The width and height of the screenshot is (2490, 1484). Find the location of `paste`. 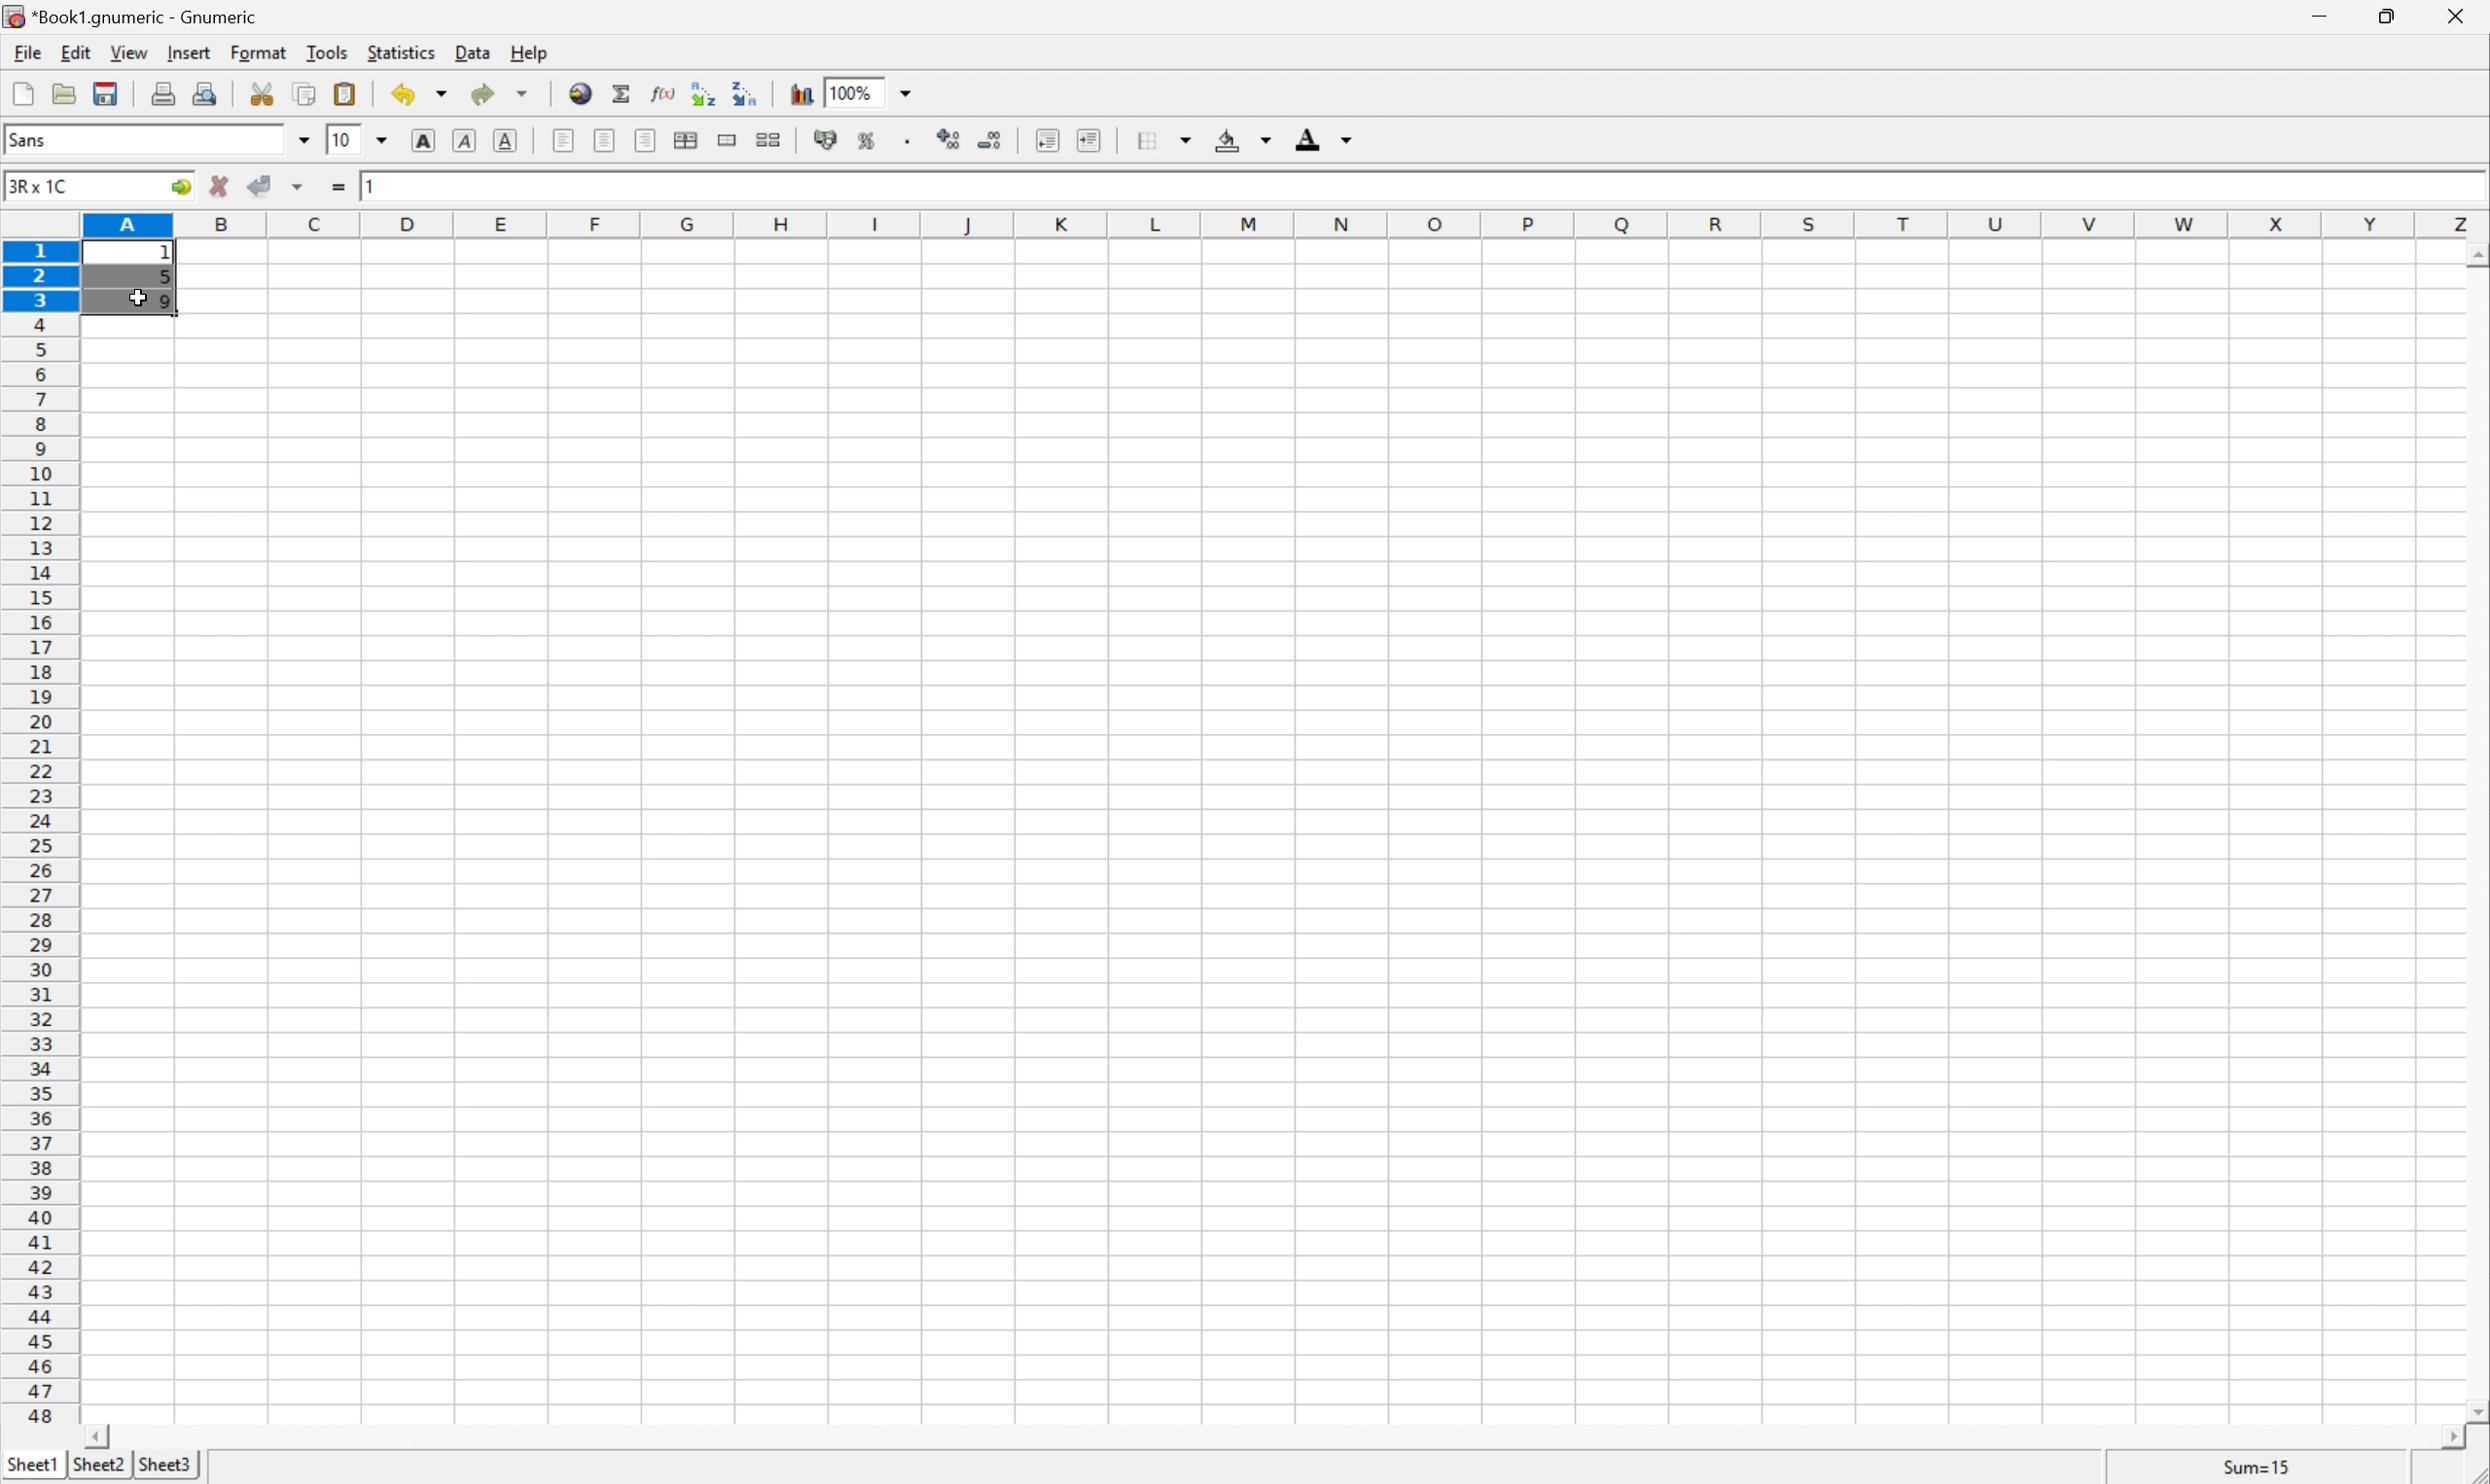

paste is located at coordinates (349, 93).